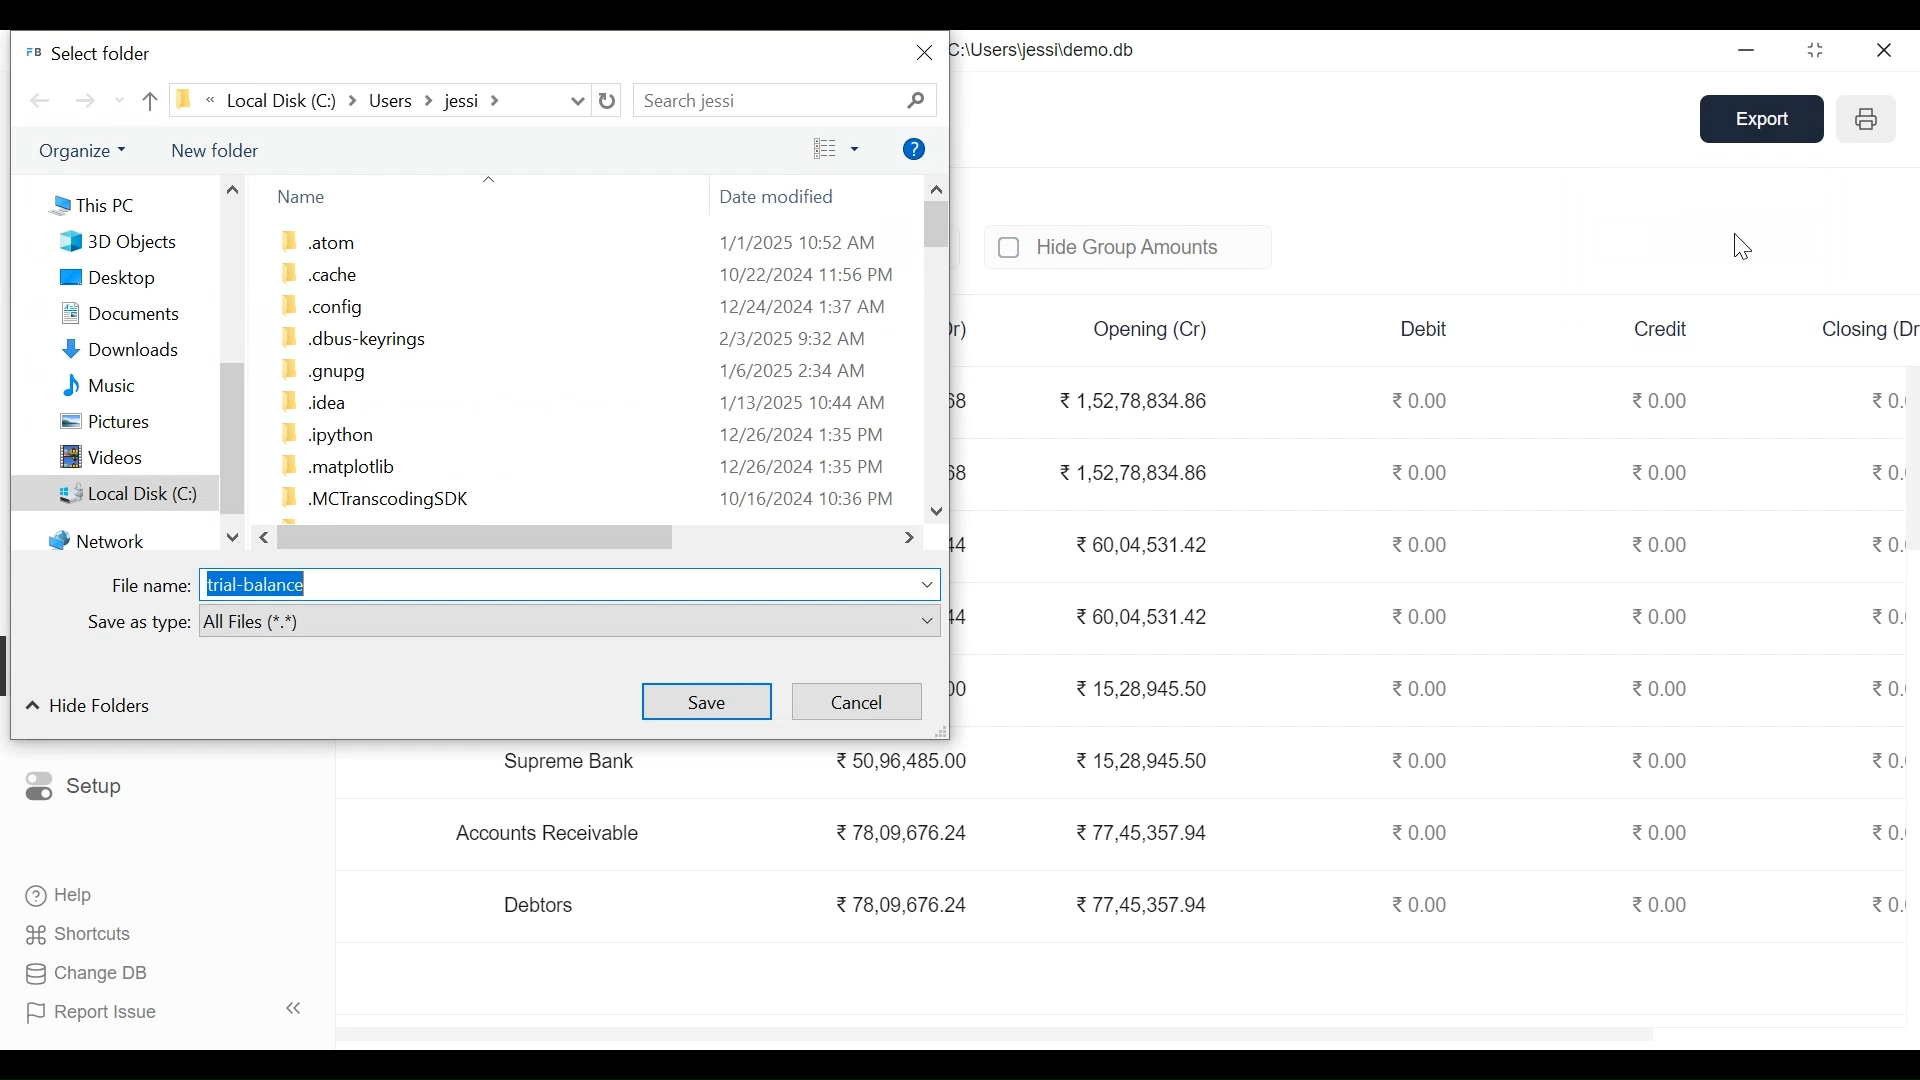  Describe the element at coordinates (928, 584) in the screenshot. I see `Expand` at that location.